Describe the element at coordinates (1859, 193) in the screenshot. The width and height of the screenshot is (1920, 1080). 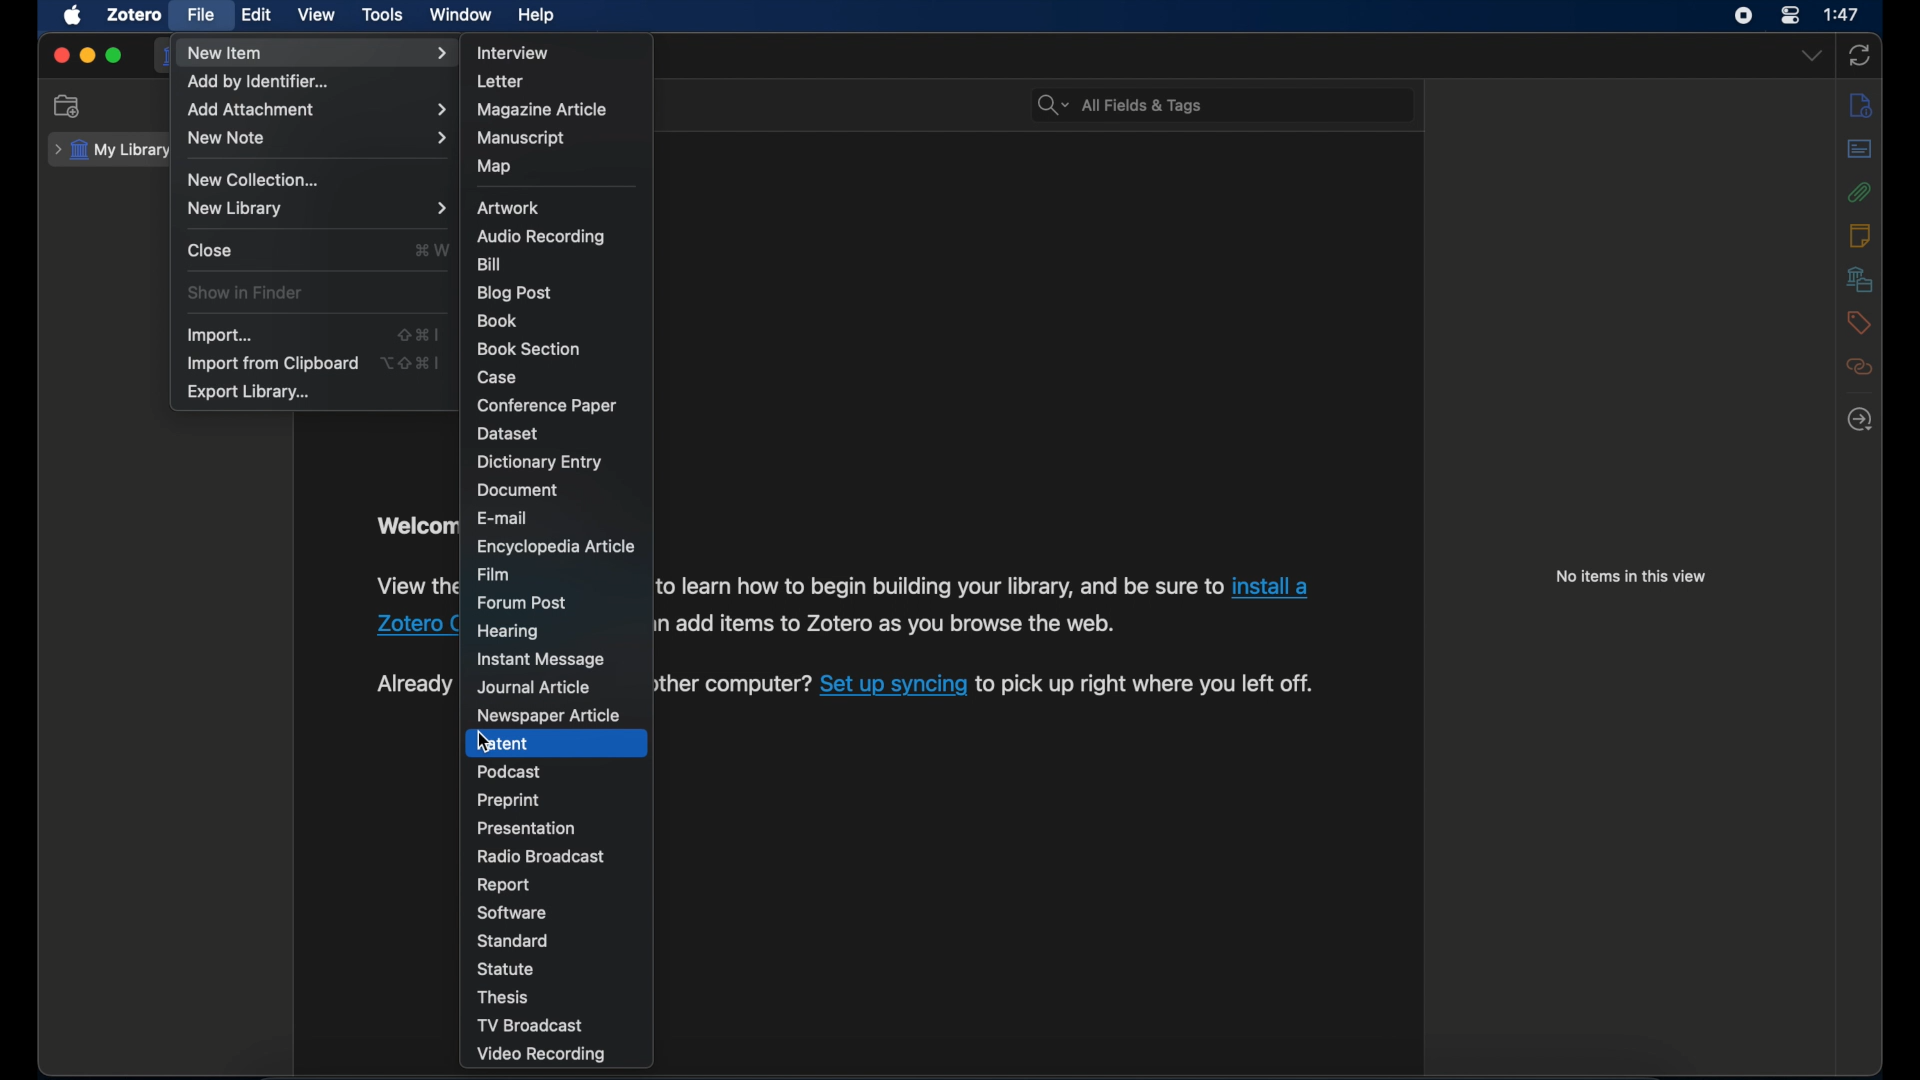
I see `attachmnents` at that location.